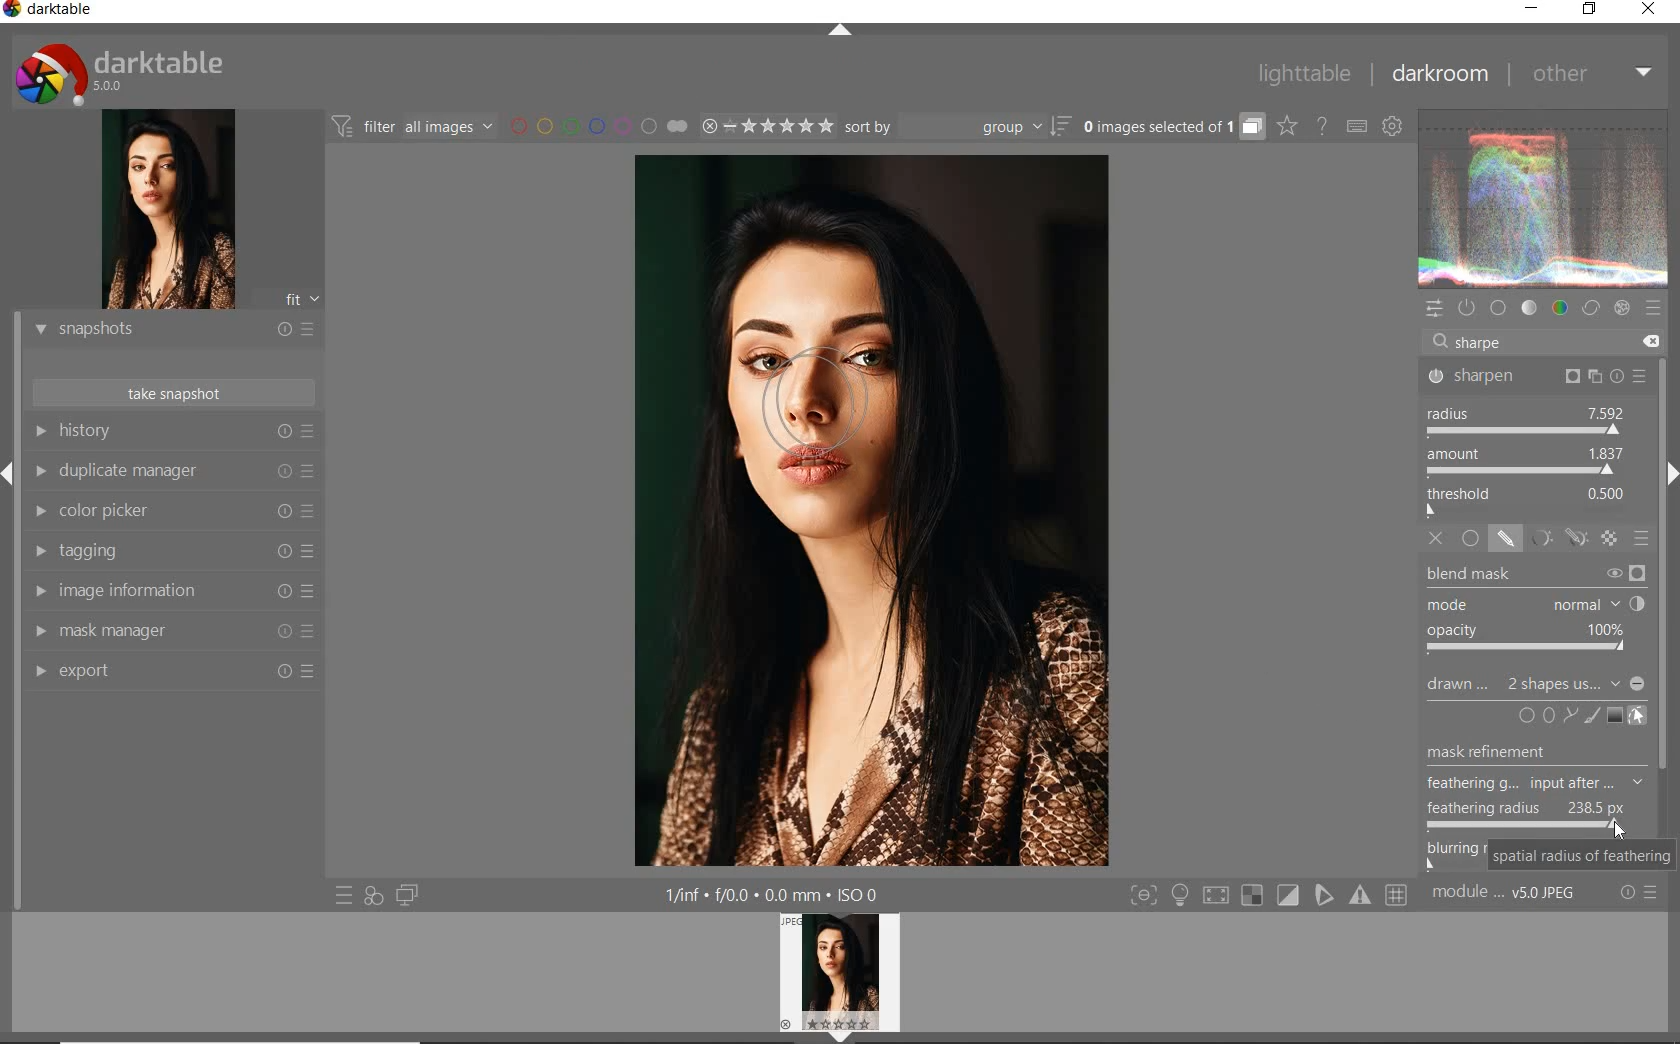  Describe the element at coordinates (1582, 855) in the screenshot. I see `SPATIAL RADIUS OF FEATHERING` at that location.